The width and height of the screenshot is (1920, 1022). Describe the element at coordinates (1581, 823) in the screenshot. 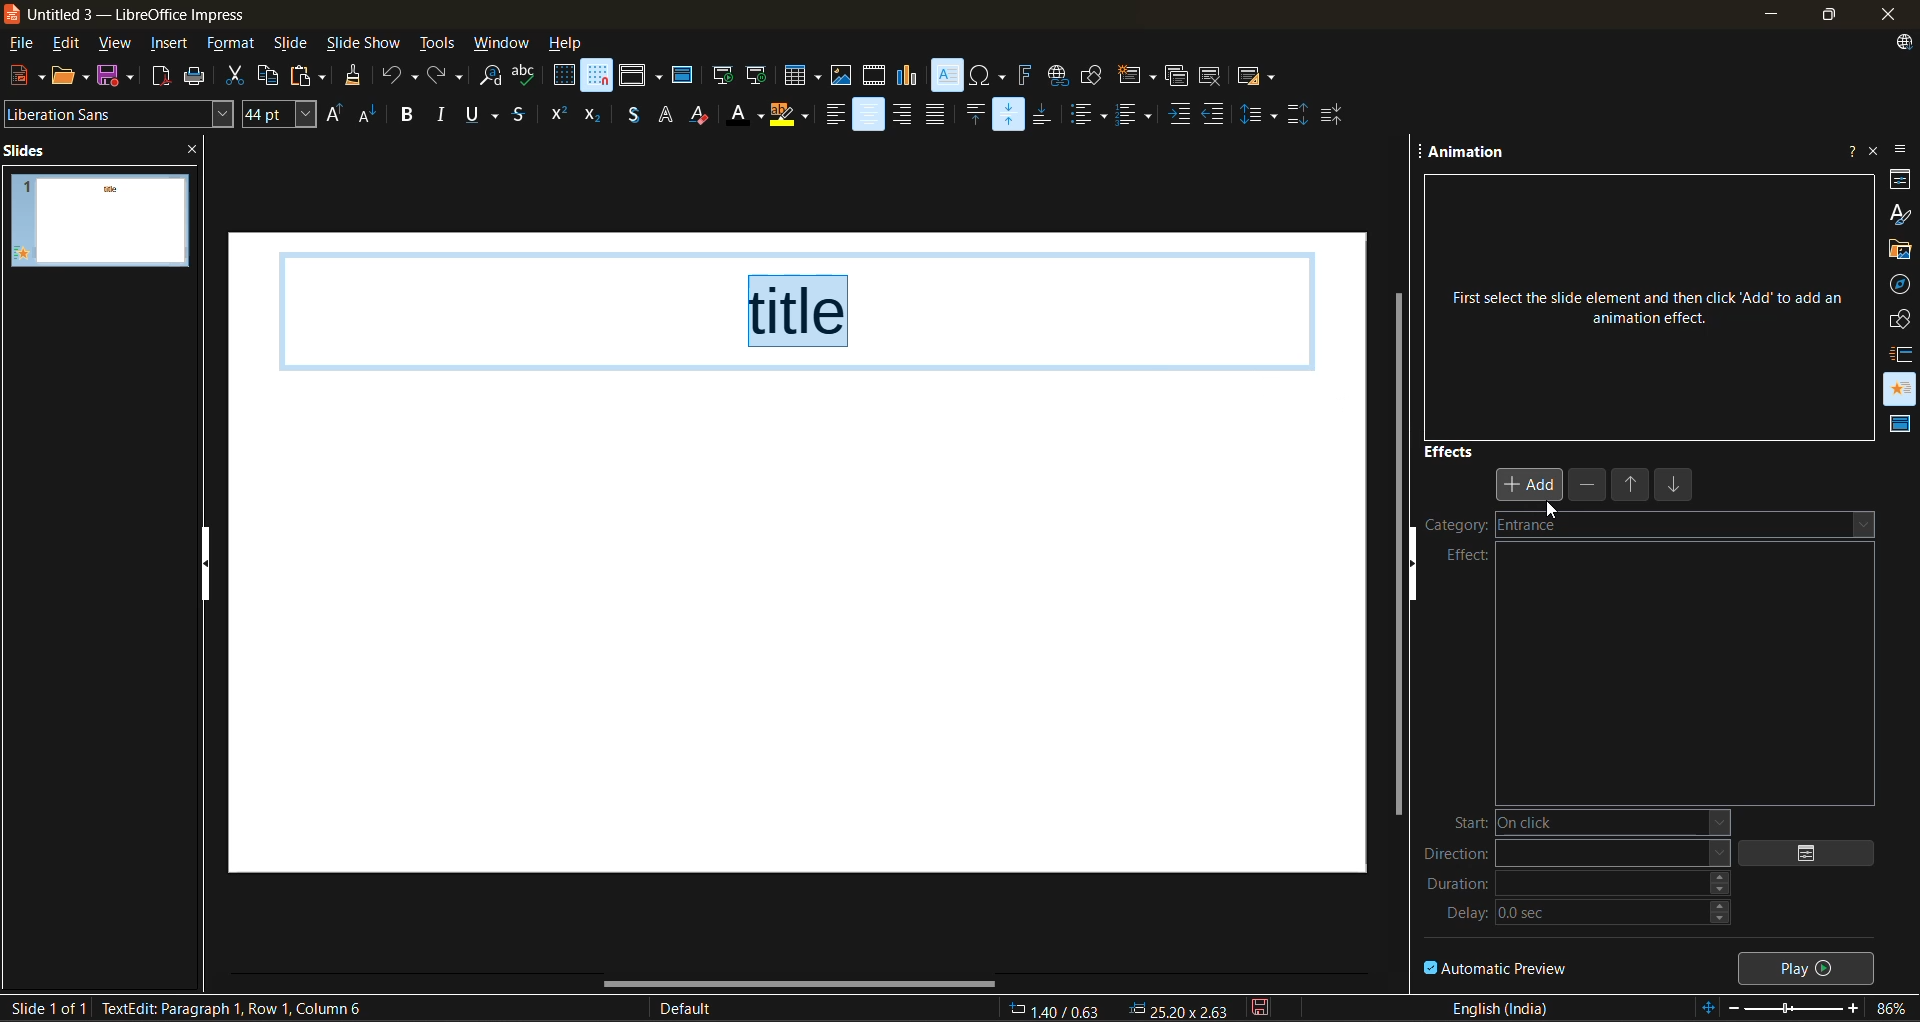

I see `start` at that location.